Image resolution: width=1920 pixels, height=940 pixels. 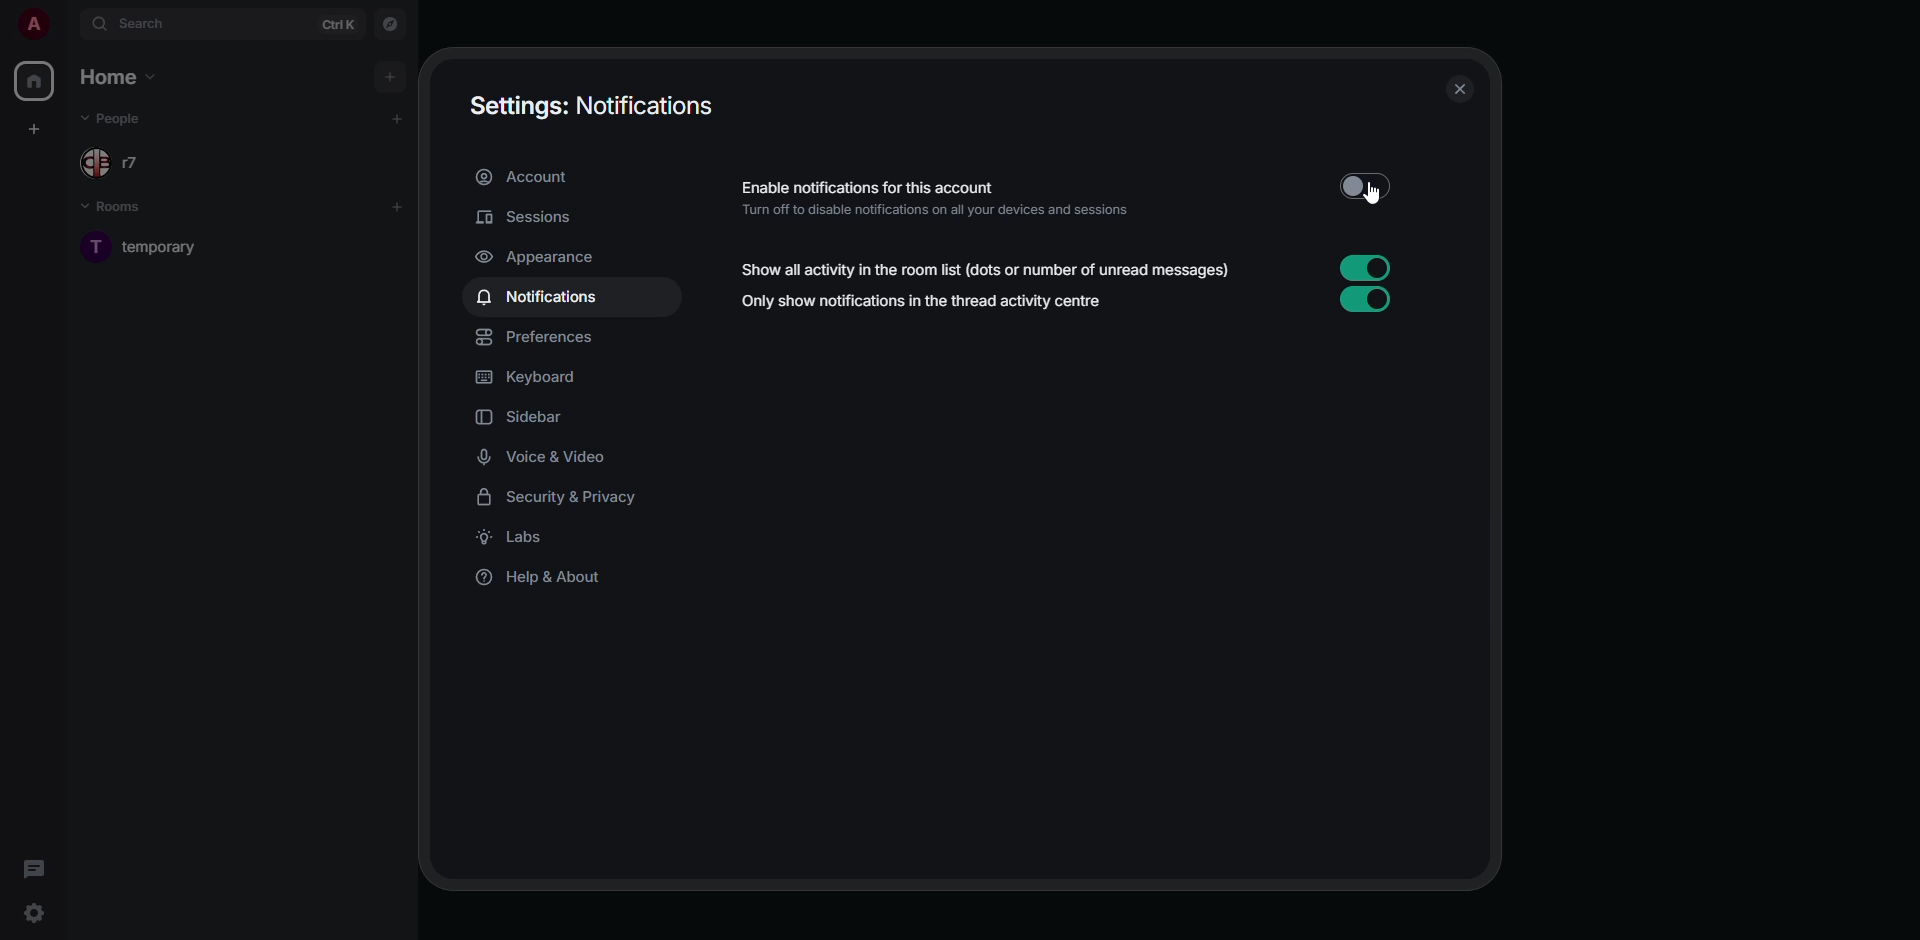 What do you see at coordinates (945, 195) in the screenshot?
I see `enable notifications for this account` at bounding box center [945, 195].